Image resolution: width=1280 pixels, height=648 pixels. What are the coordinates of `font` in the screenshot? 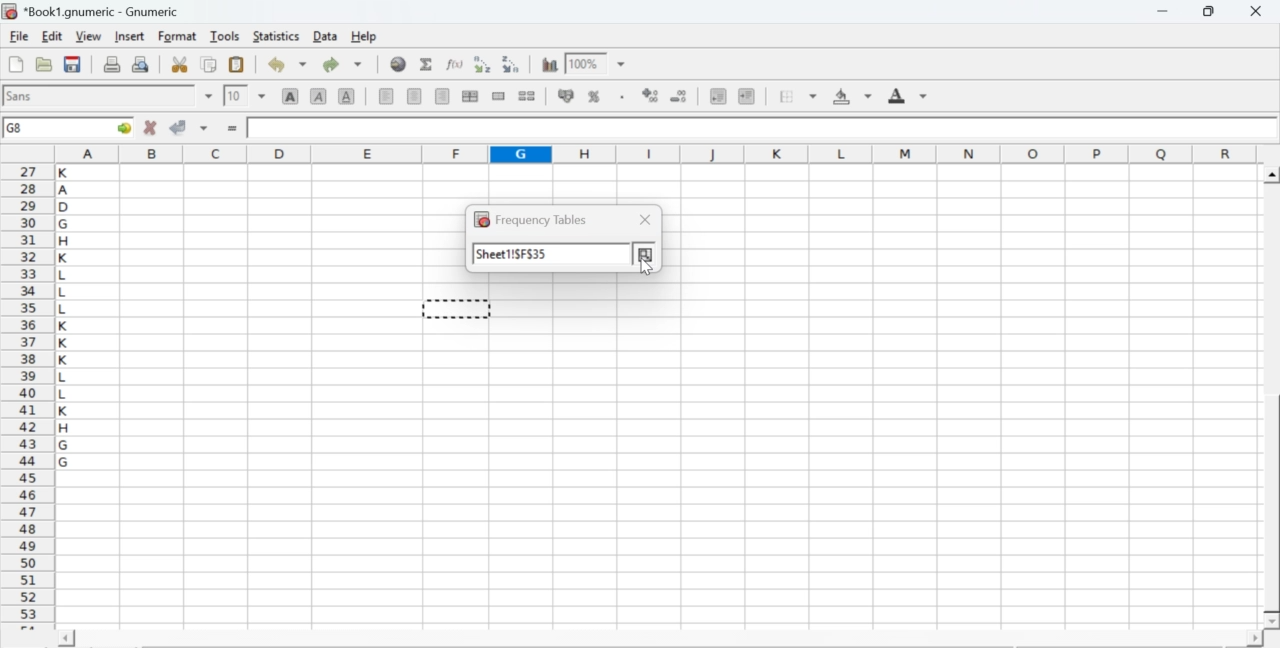 It's located at (22, 95).